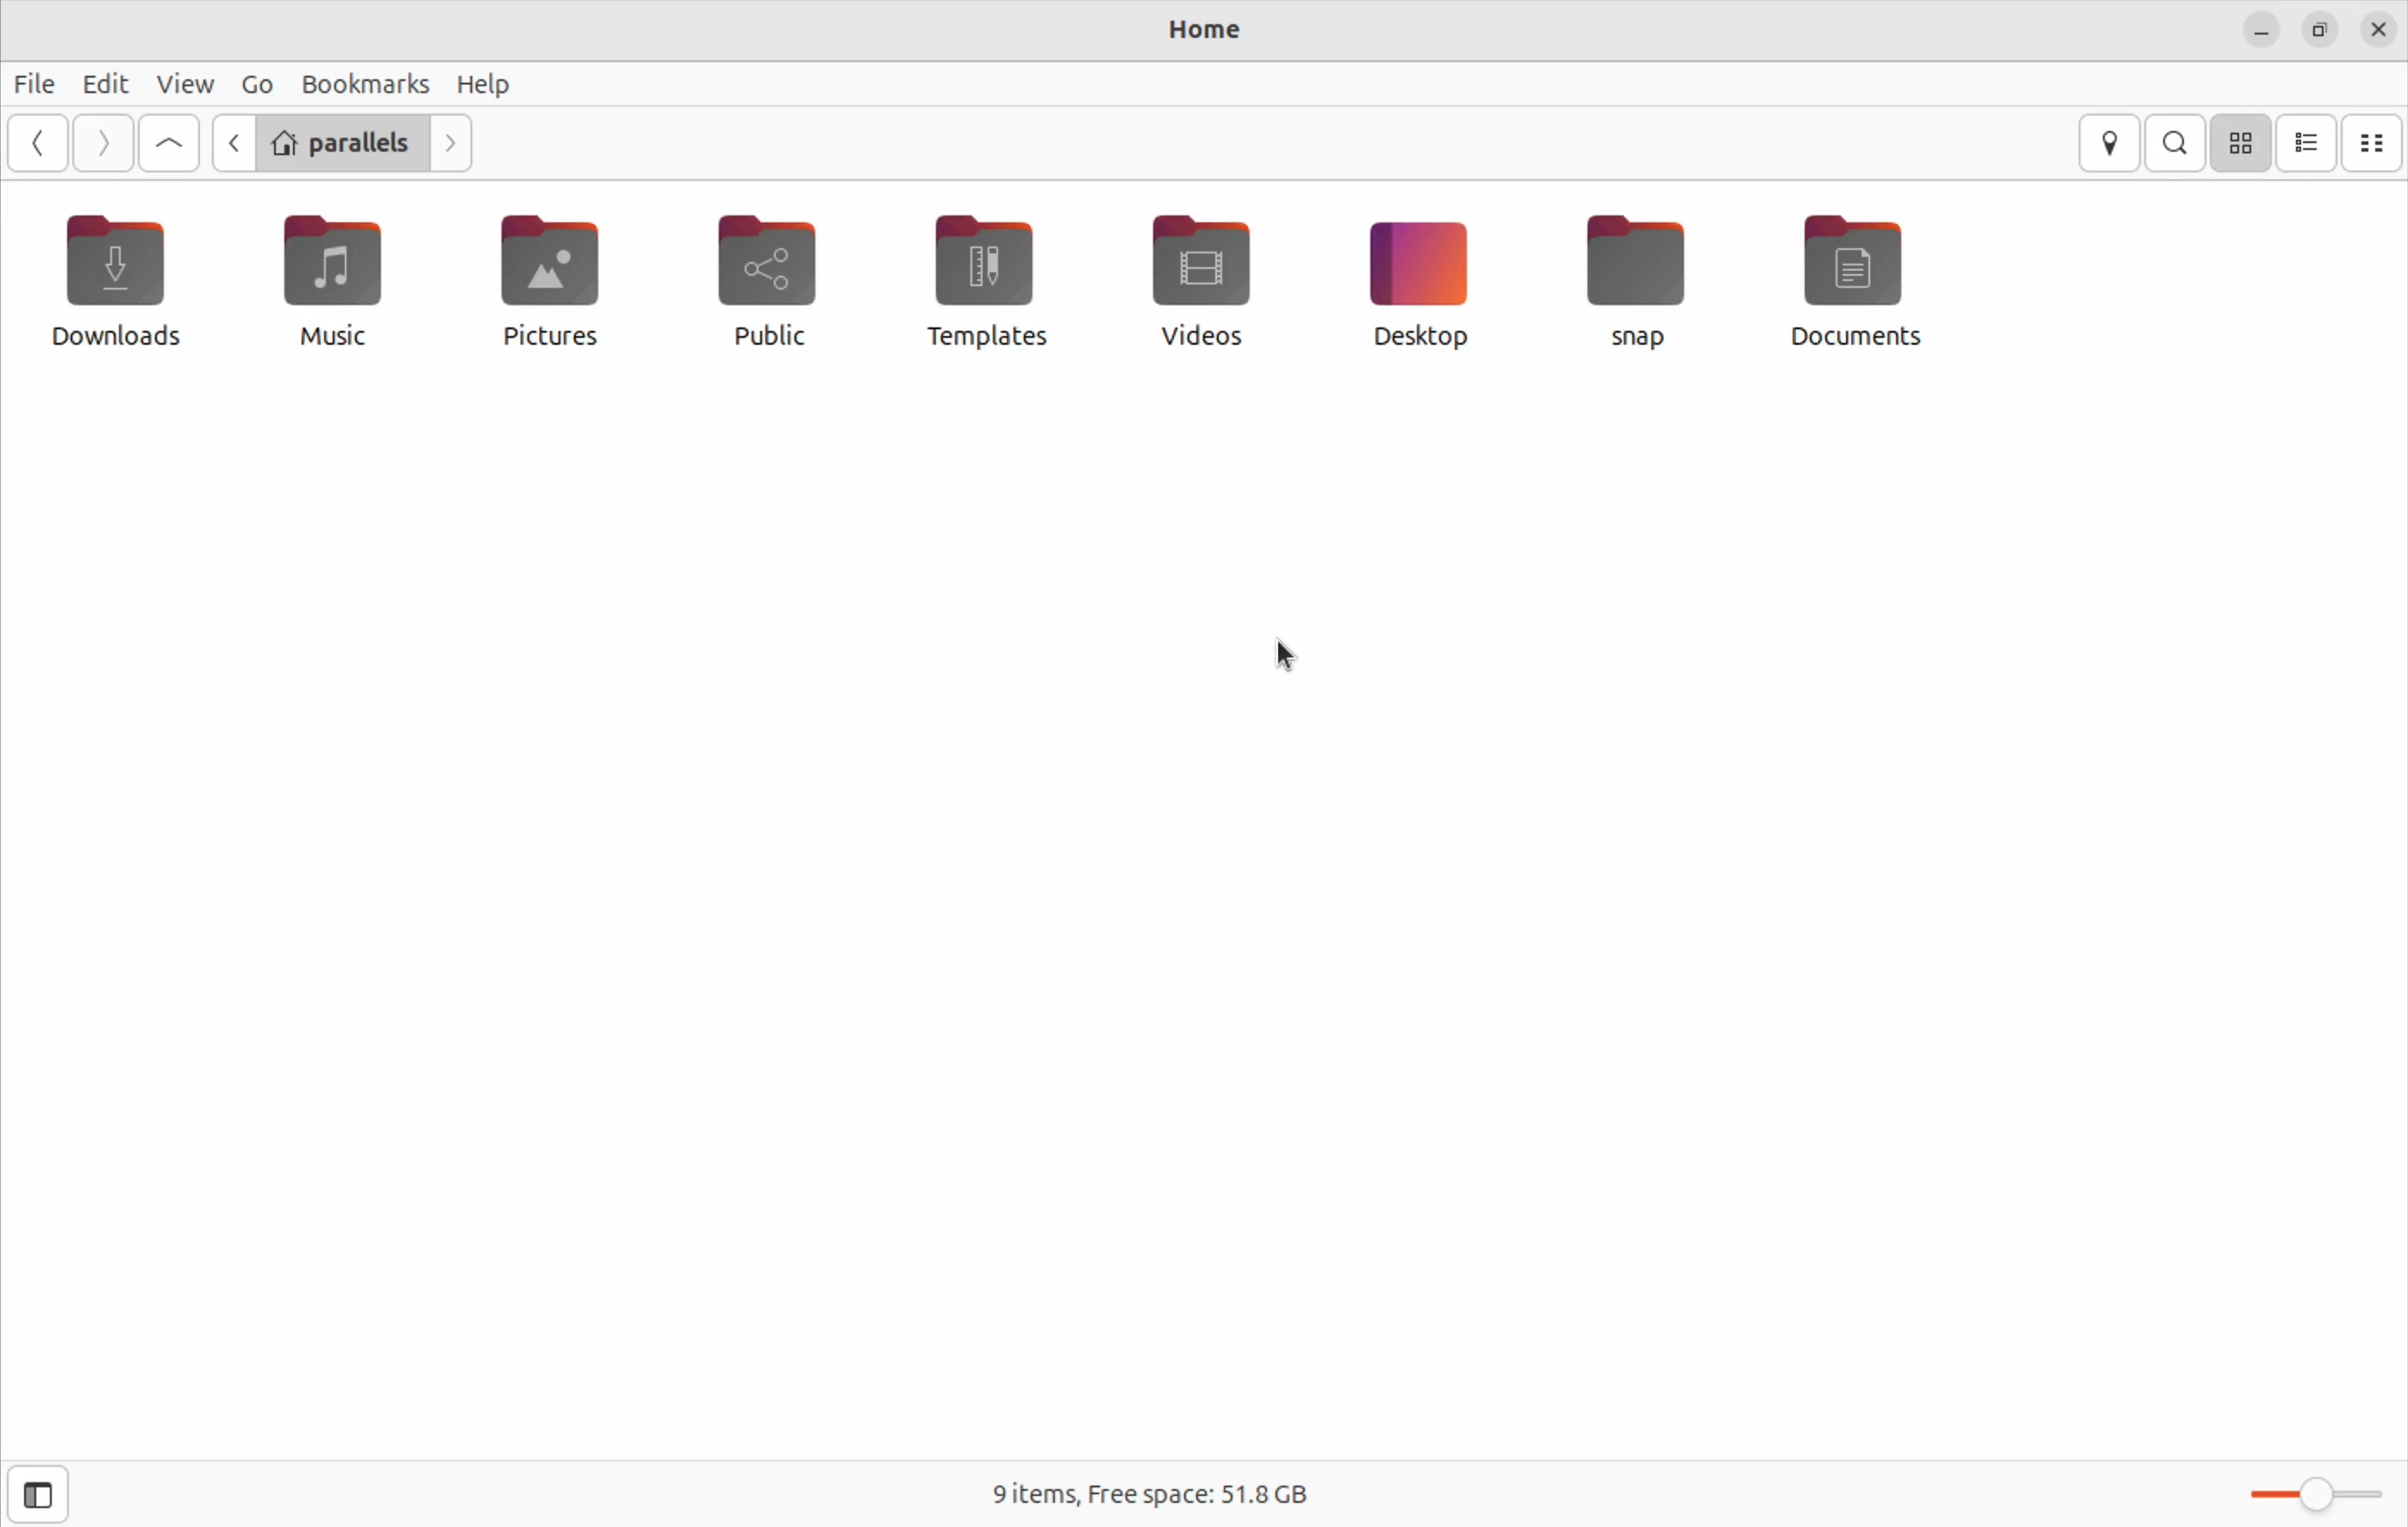 This screenshot has height=1527, width=2408. I want to click on pictures, so click(551, 275).